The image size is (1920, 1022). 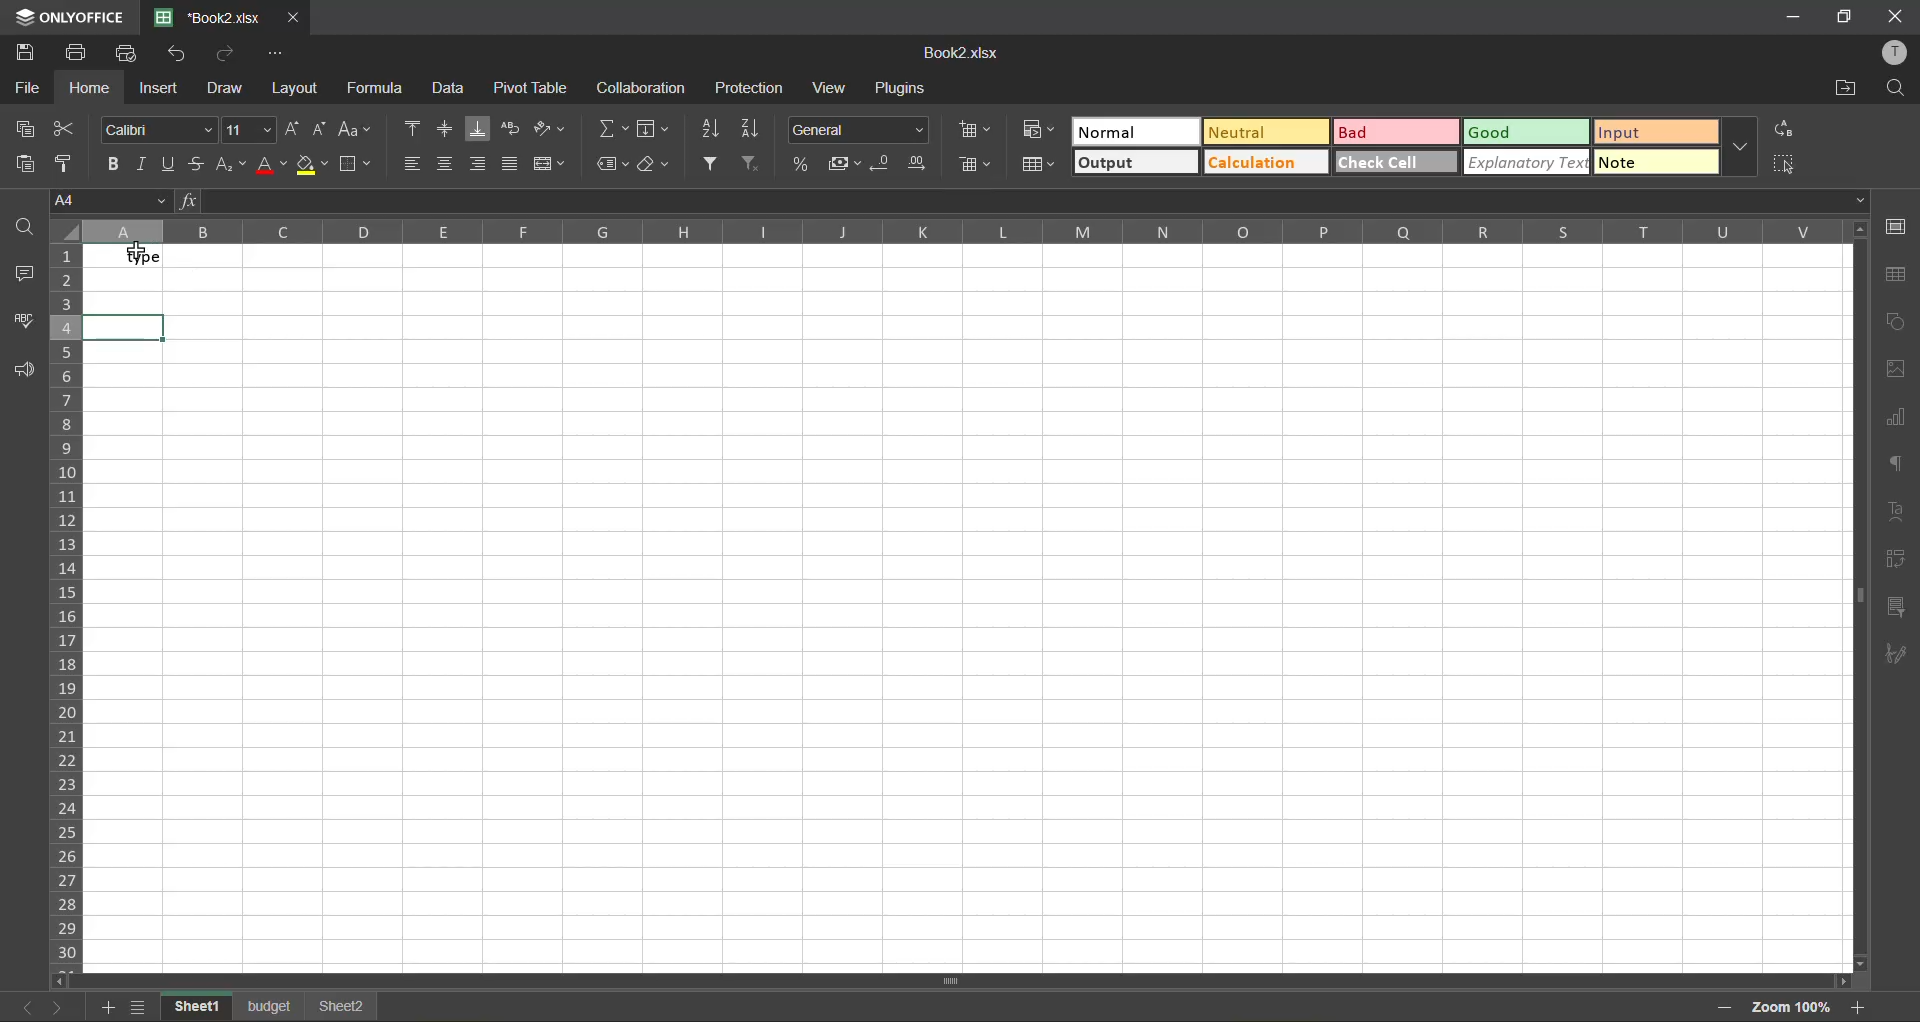 I want to click on Book2.xlsx, so click(x=963, y=55).